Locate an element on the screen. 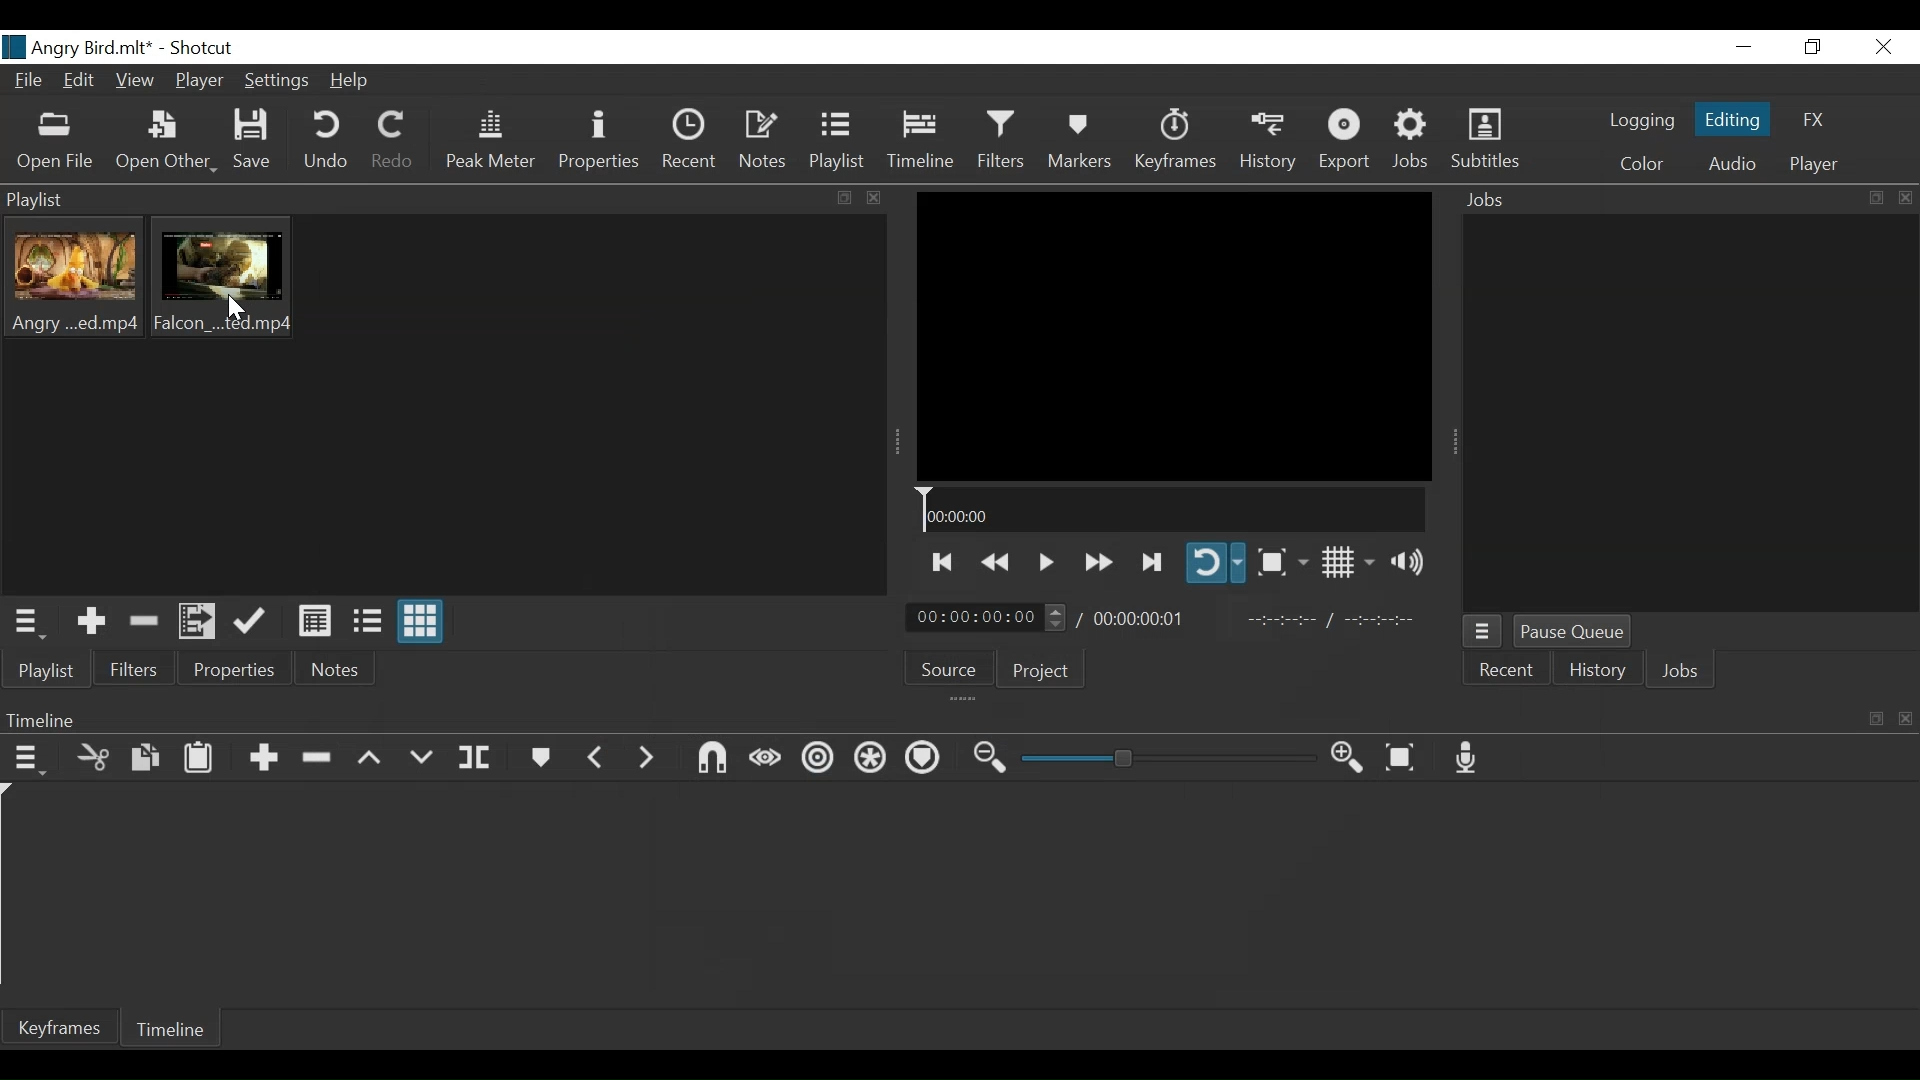  play forward quickly is located at coordinates (1096, 564).